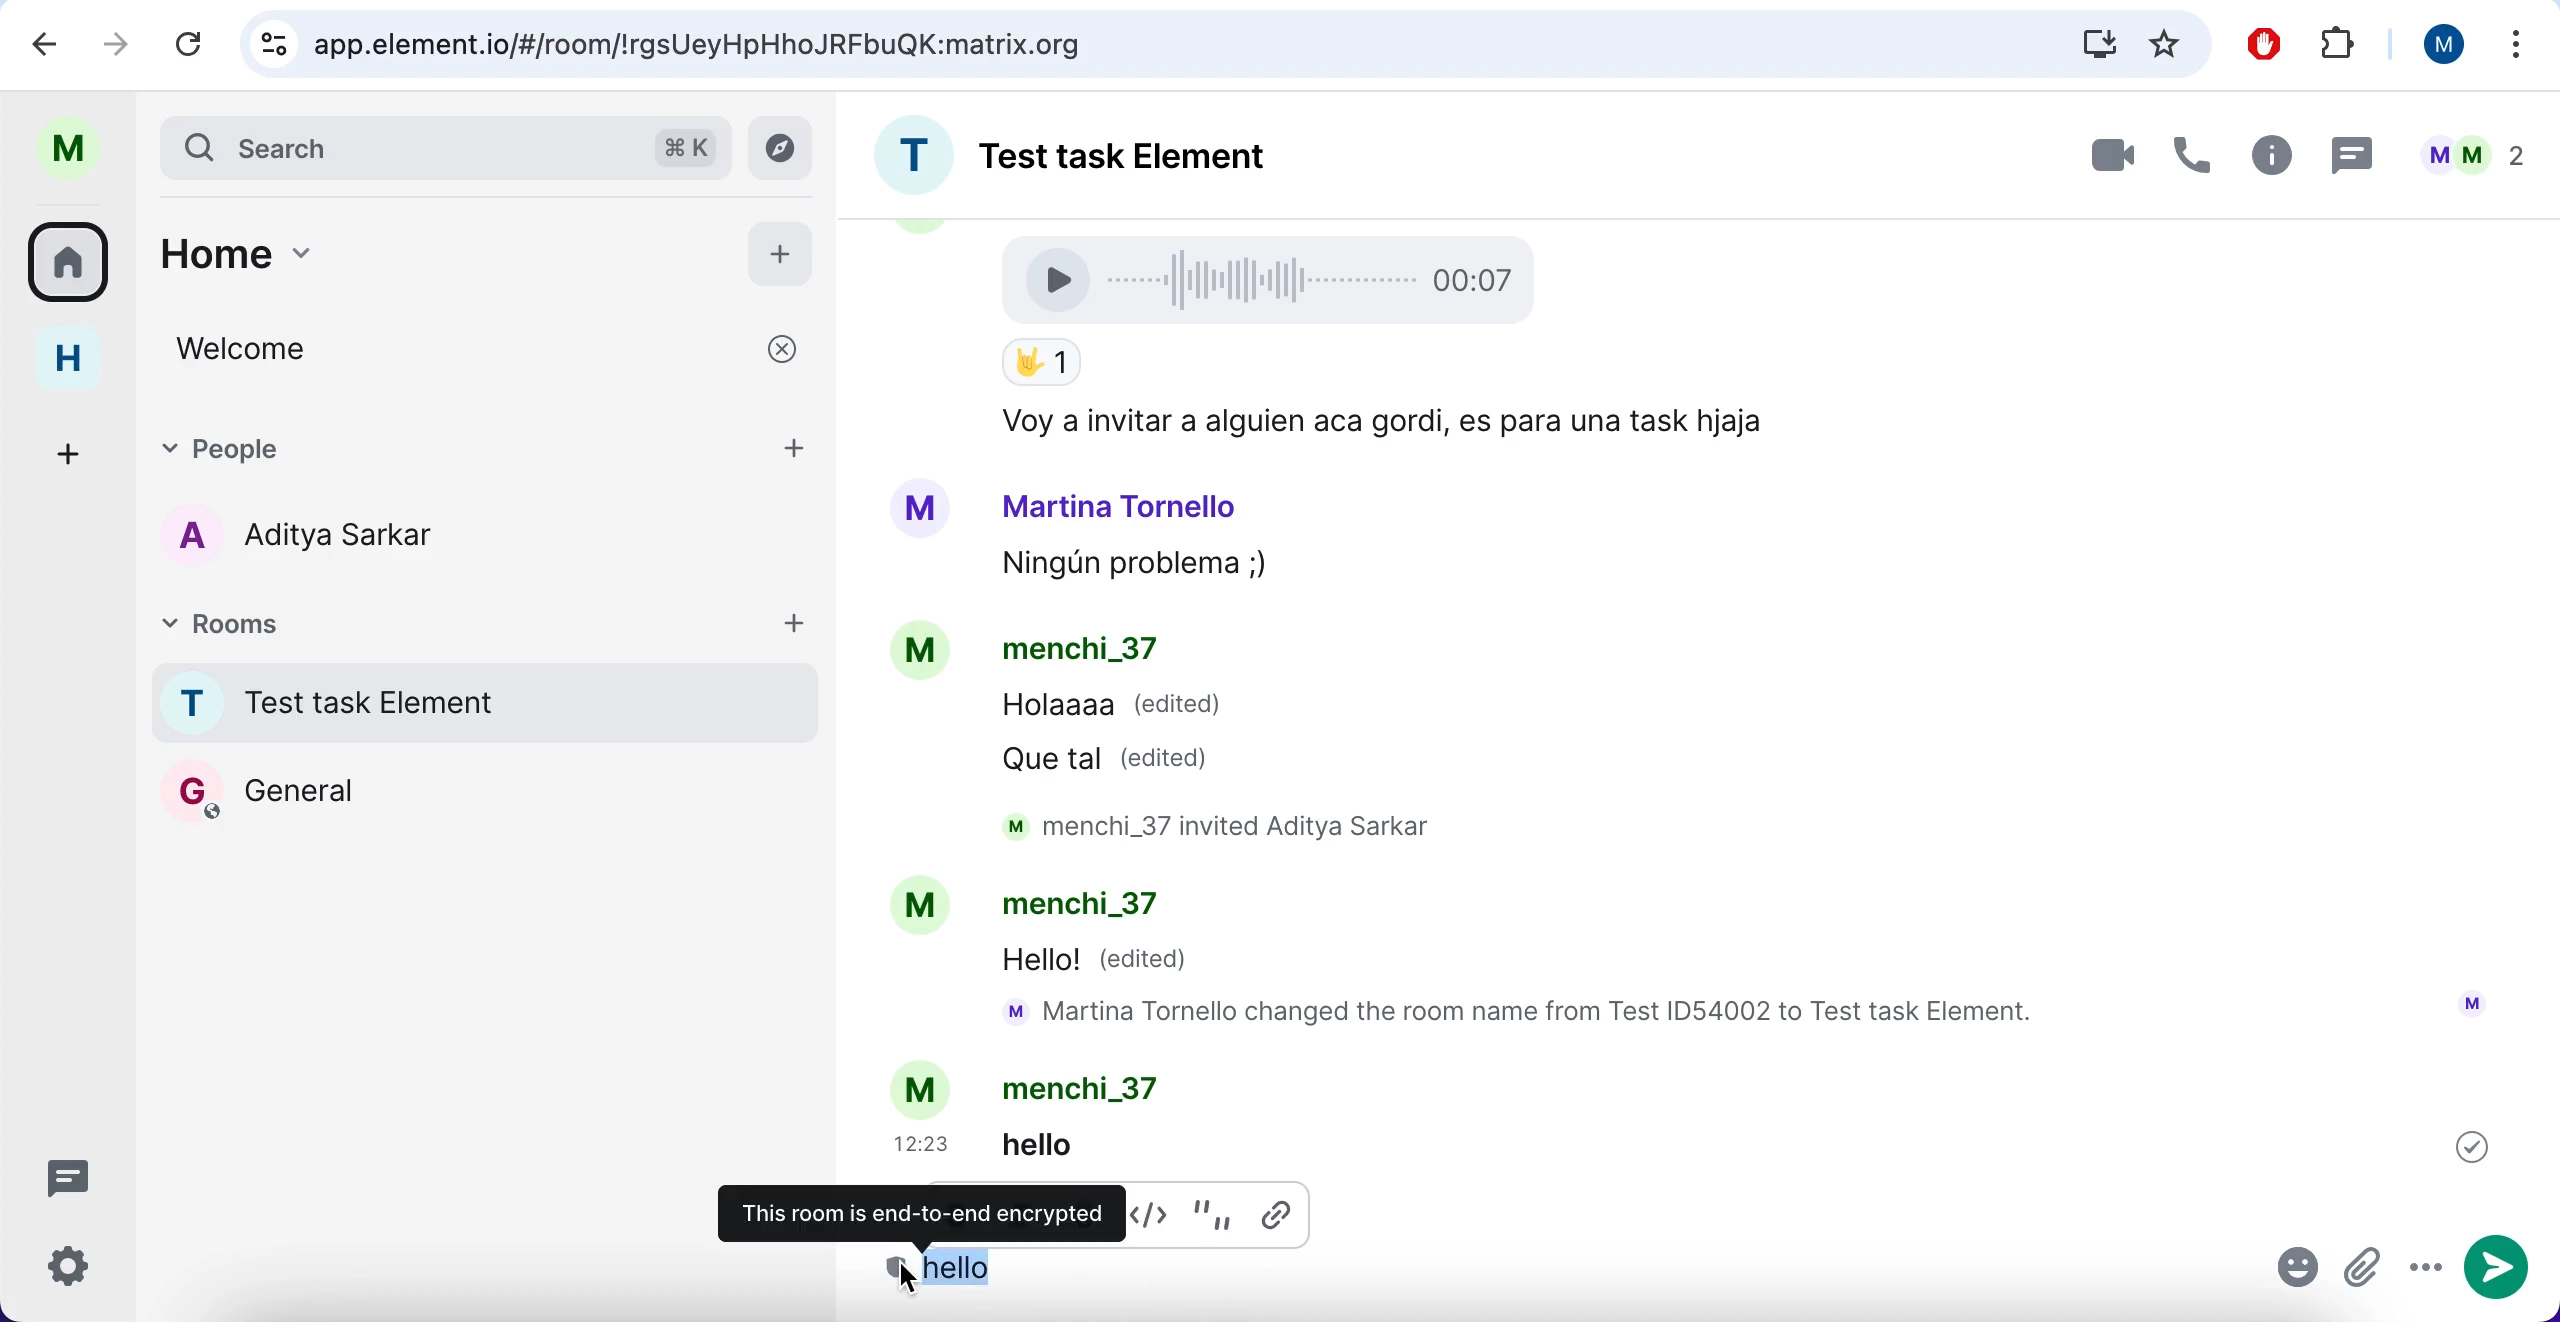 The height and width of the screenshot is (1322, 2560). I want to click on search bar, so click(442, 146).